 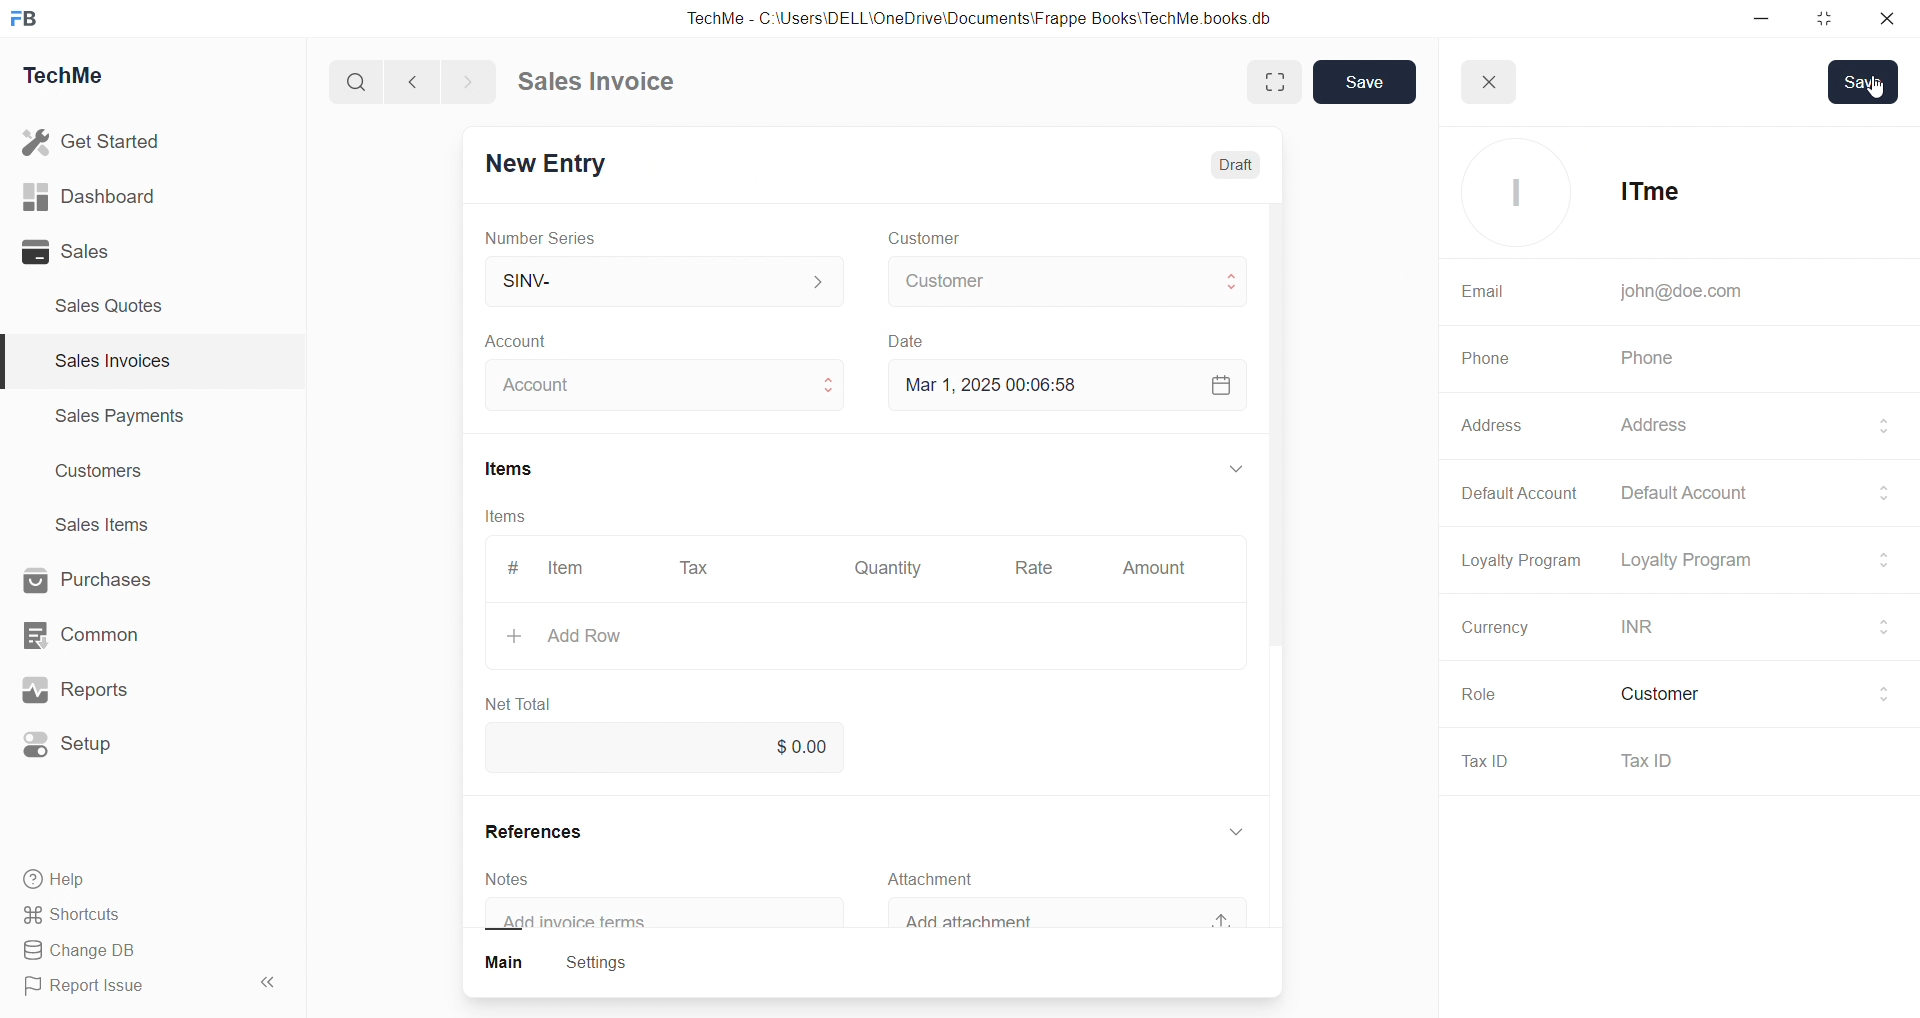 What do you see at coordinates (1158, 562) in the screenshot?
I see `Amount` at bounding box center [1158, 562].